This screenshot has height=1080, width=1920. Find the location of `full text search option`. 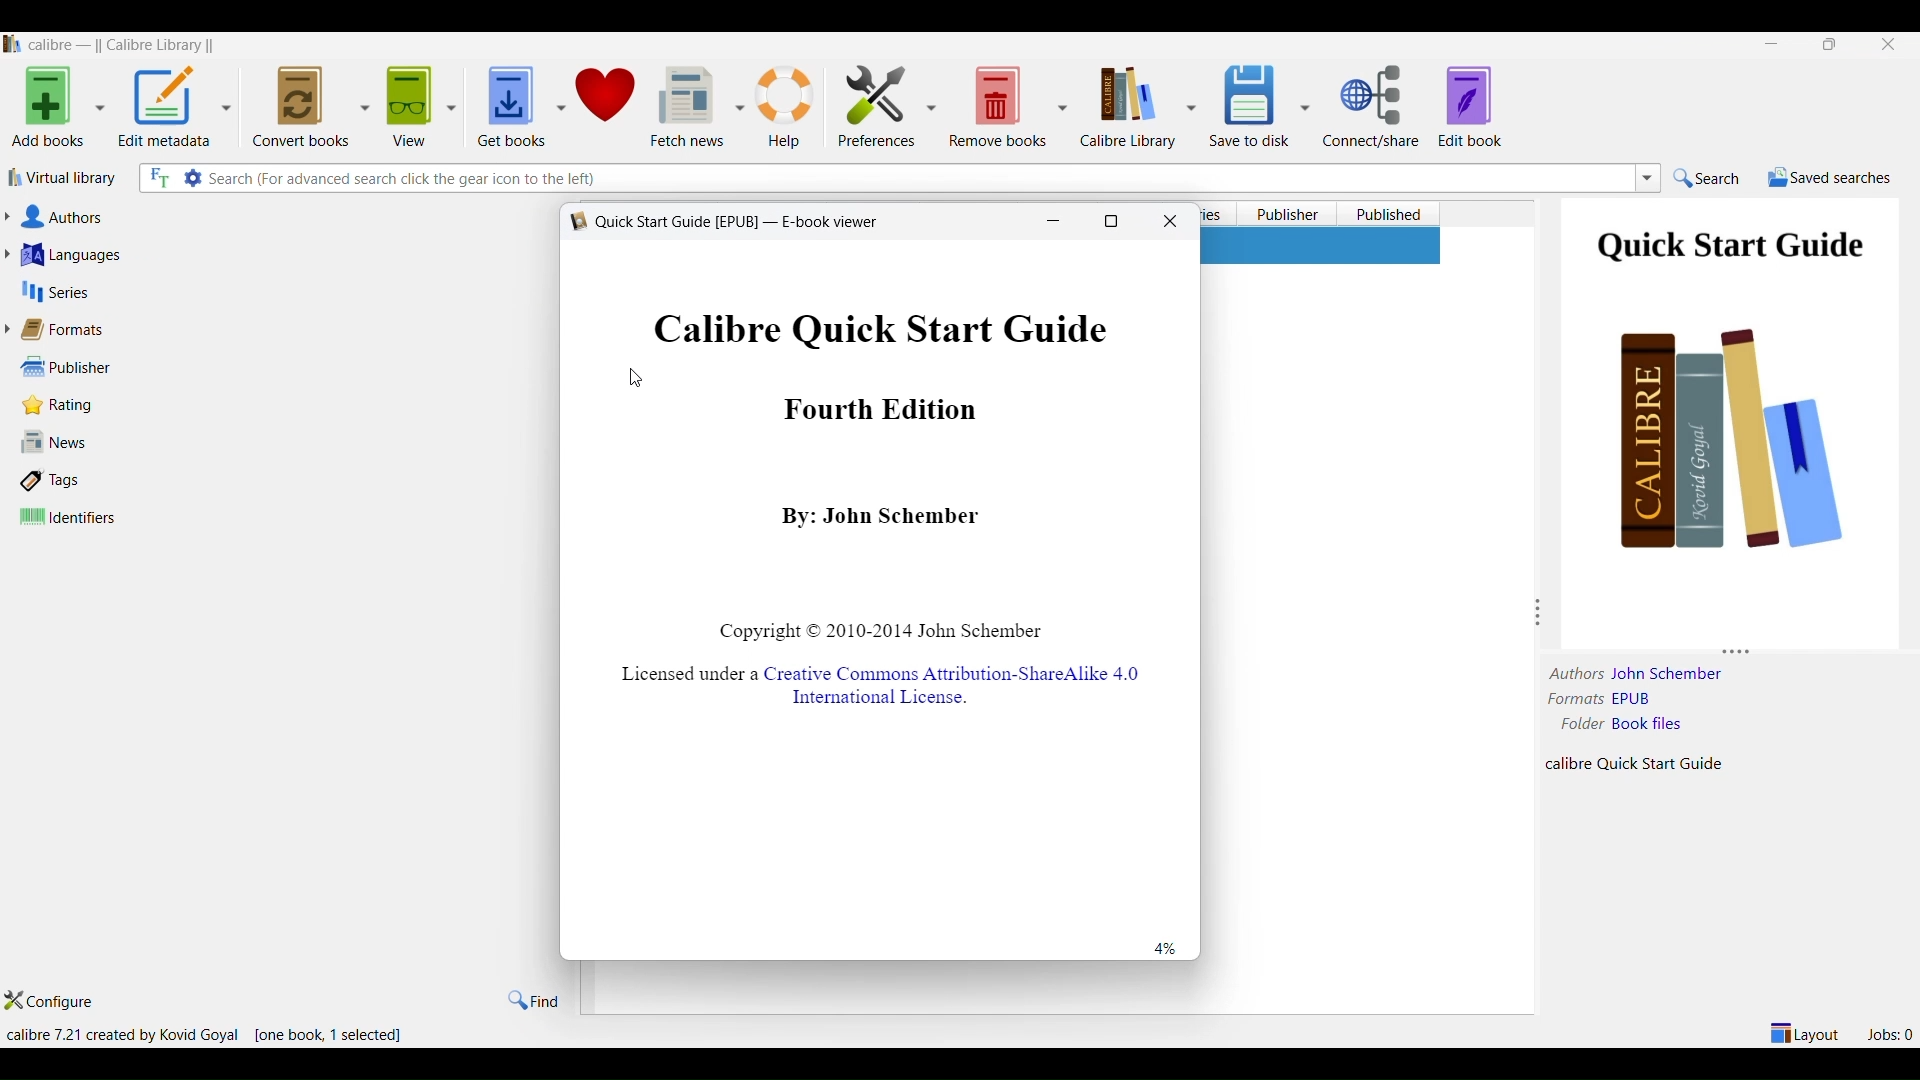

full text search option is located at coordinates (160, 177).